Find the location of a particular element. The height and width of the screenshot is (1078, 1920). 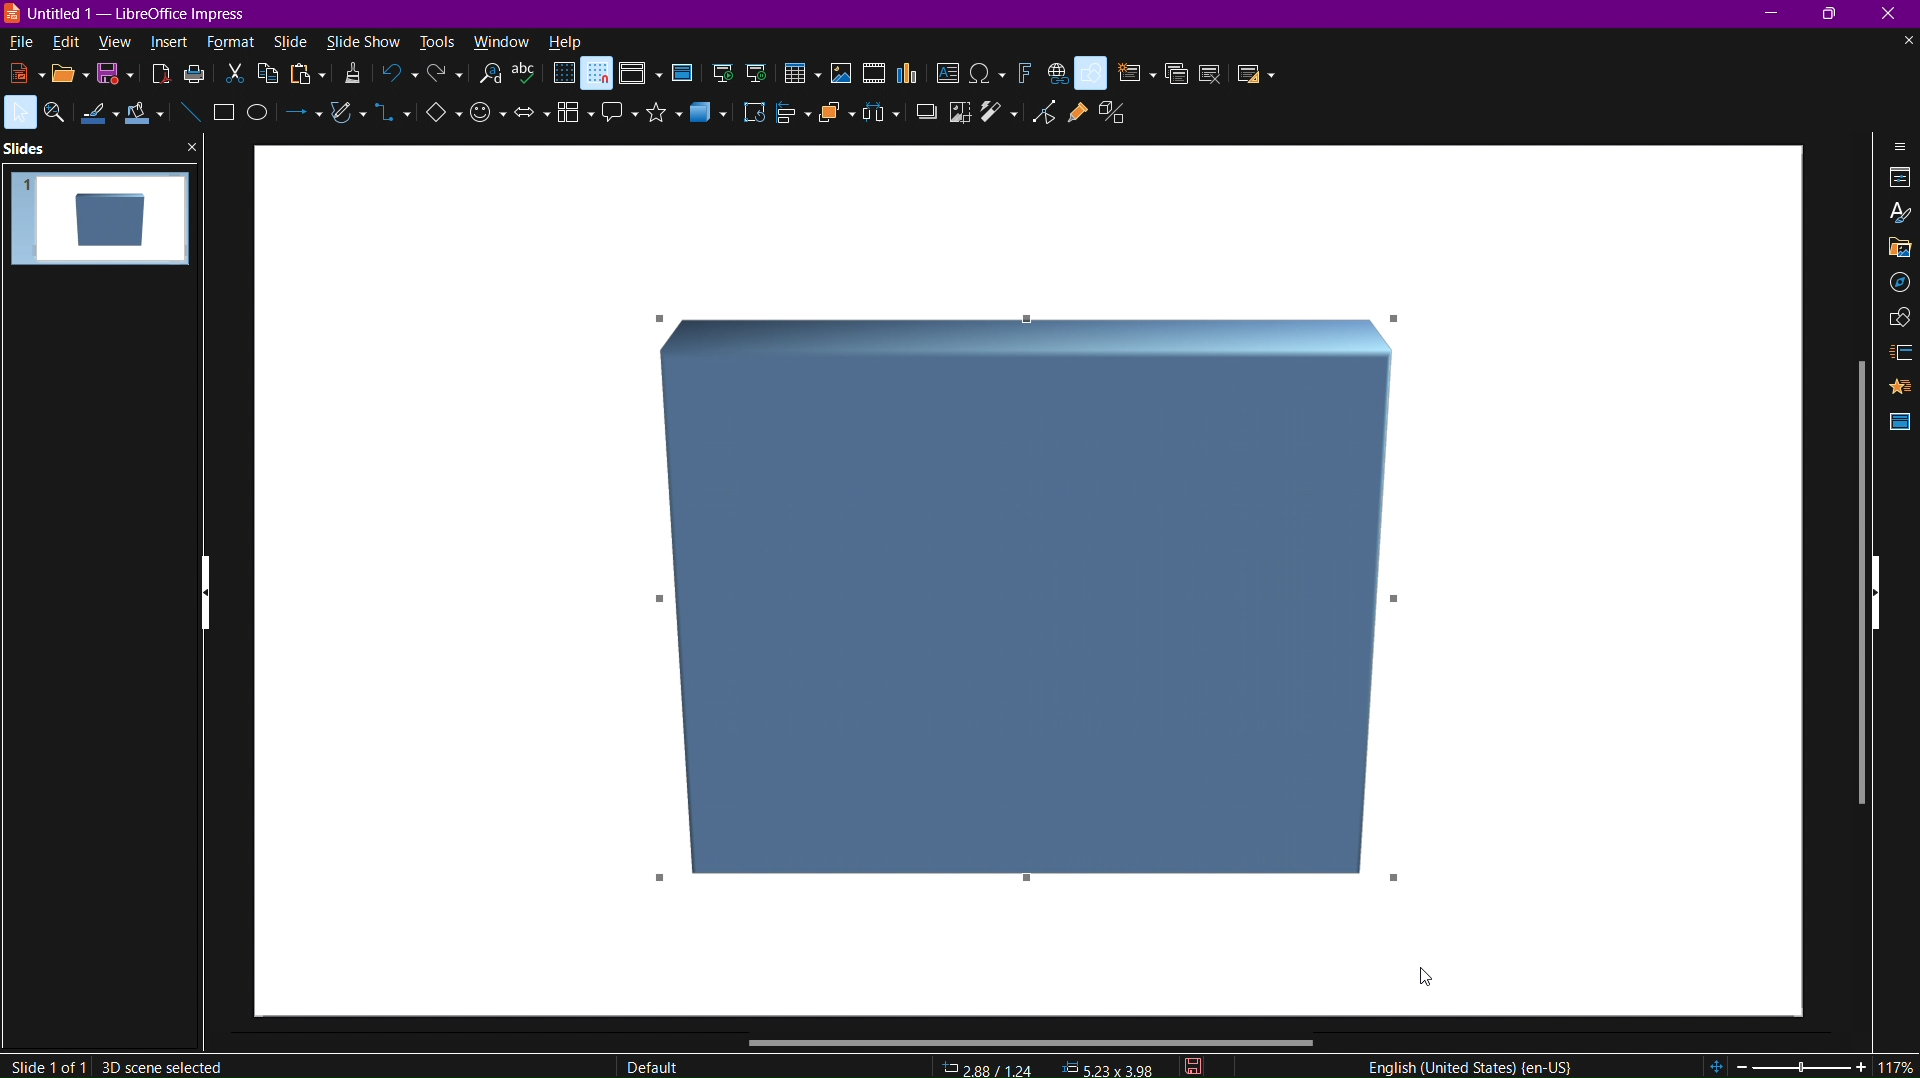

Select at least three objects to distribute is located at coordinates (879, 119).